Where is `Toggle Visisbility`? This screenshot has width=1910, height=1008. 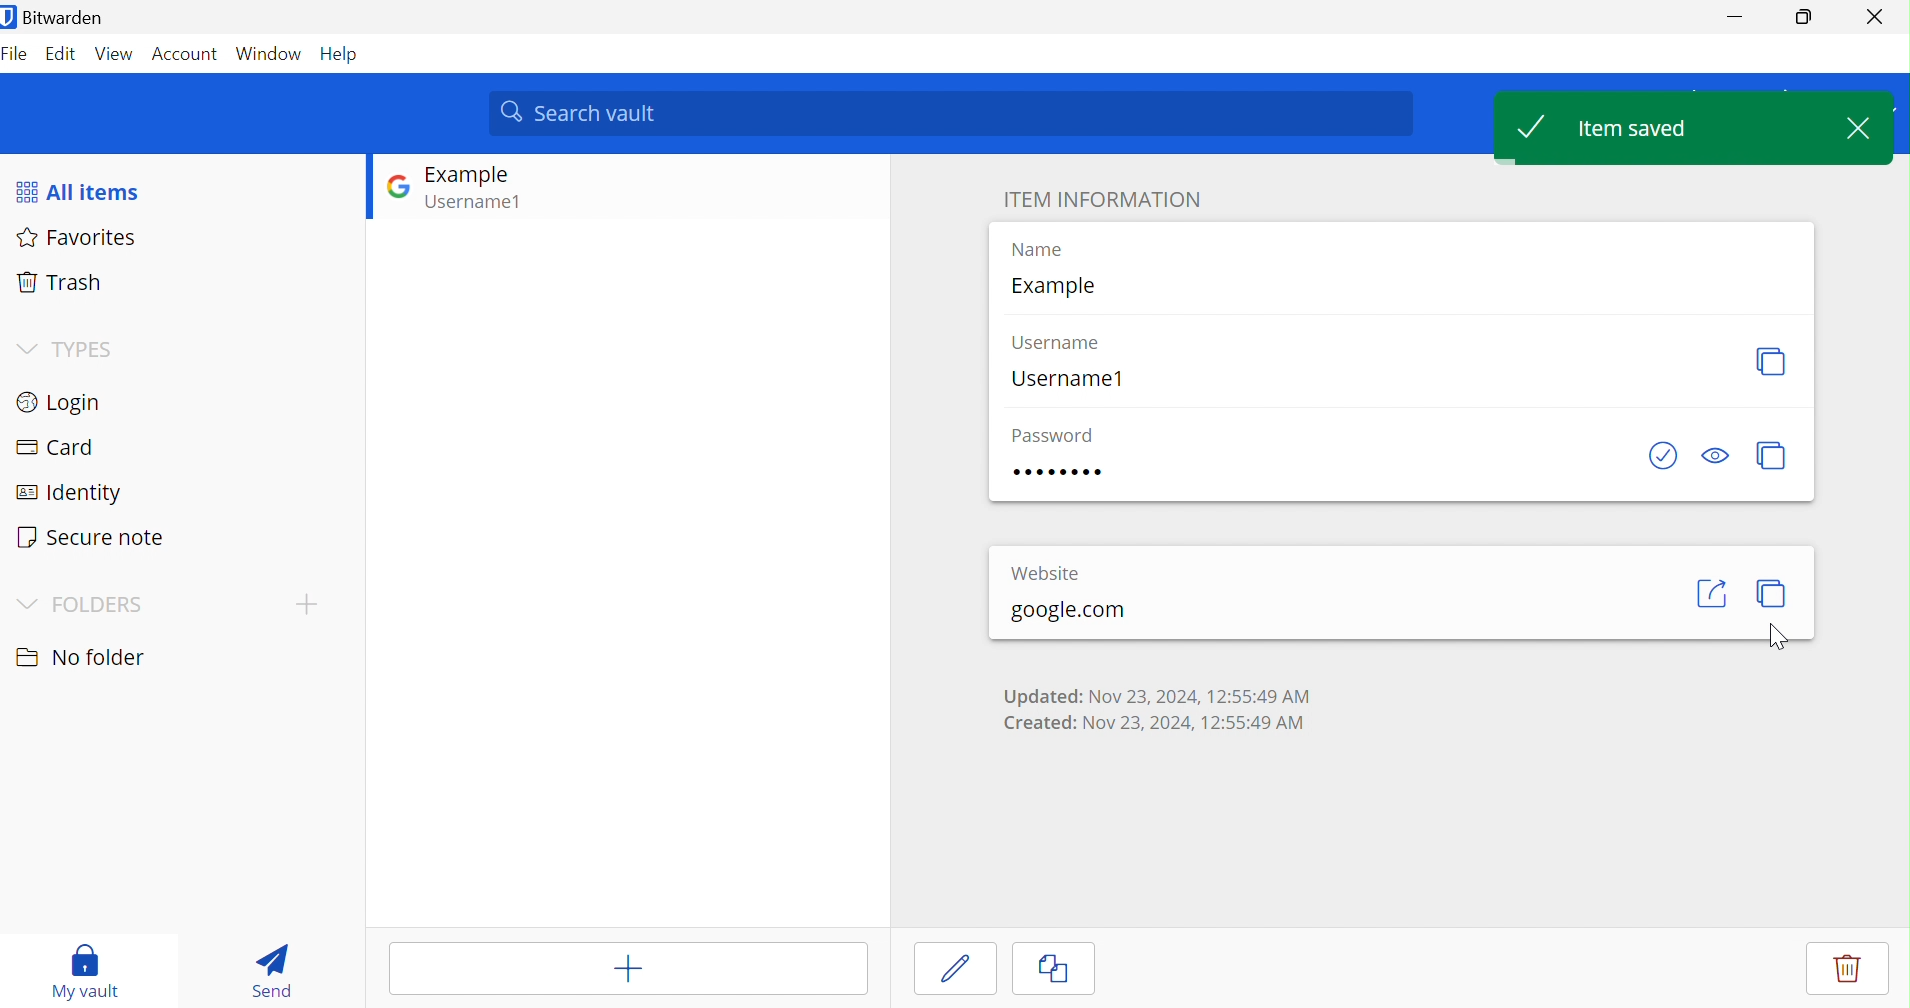 Toggle Visisbility is located at coordinates (1718, 456).